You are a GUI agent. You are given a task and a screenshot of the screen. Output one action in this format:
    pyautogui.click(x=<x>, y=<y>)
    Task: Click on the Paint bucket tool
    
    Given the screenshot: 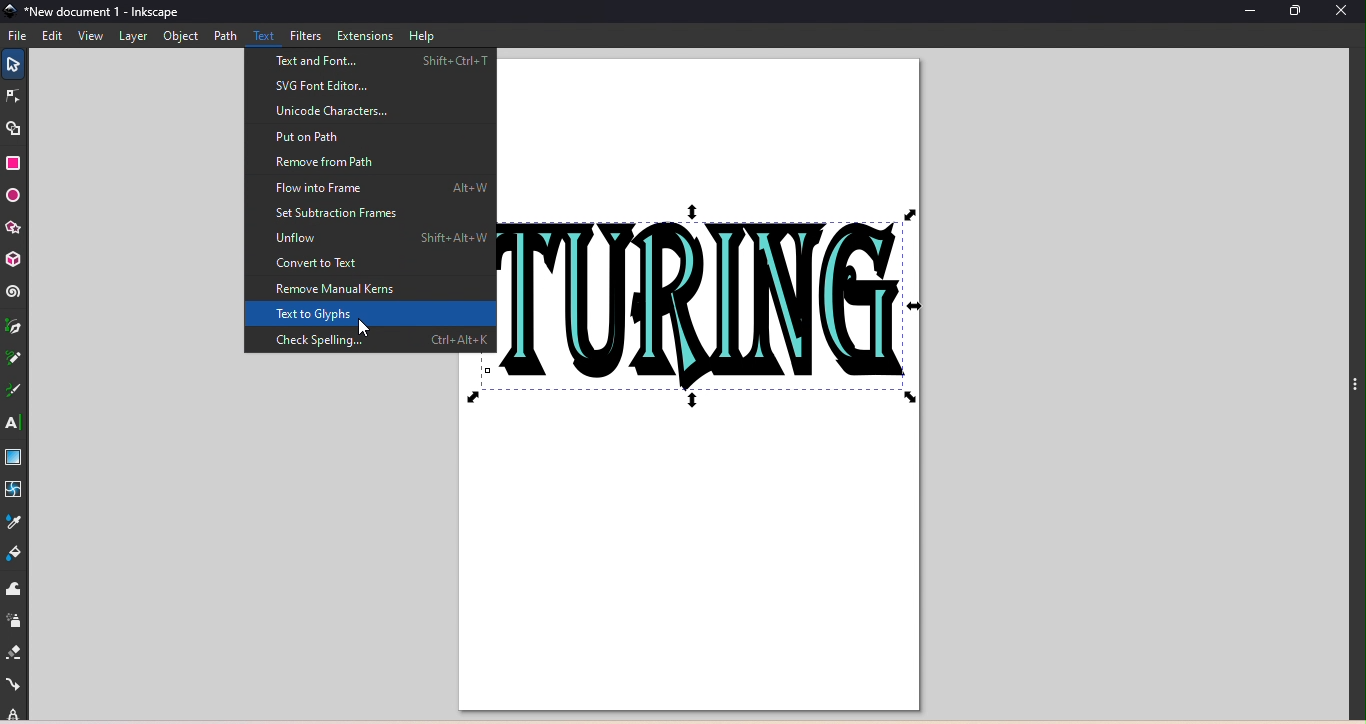 What is the action you would take?
    pyautogui.click(x=19, y=553)
    